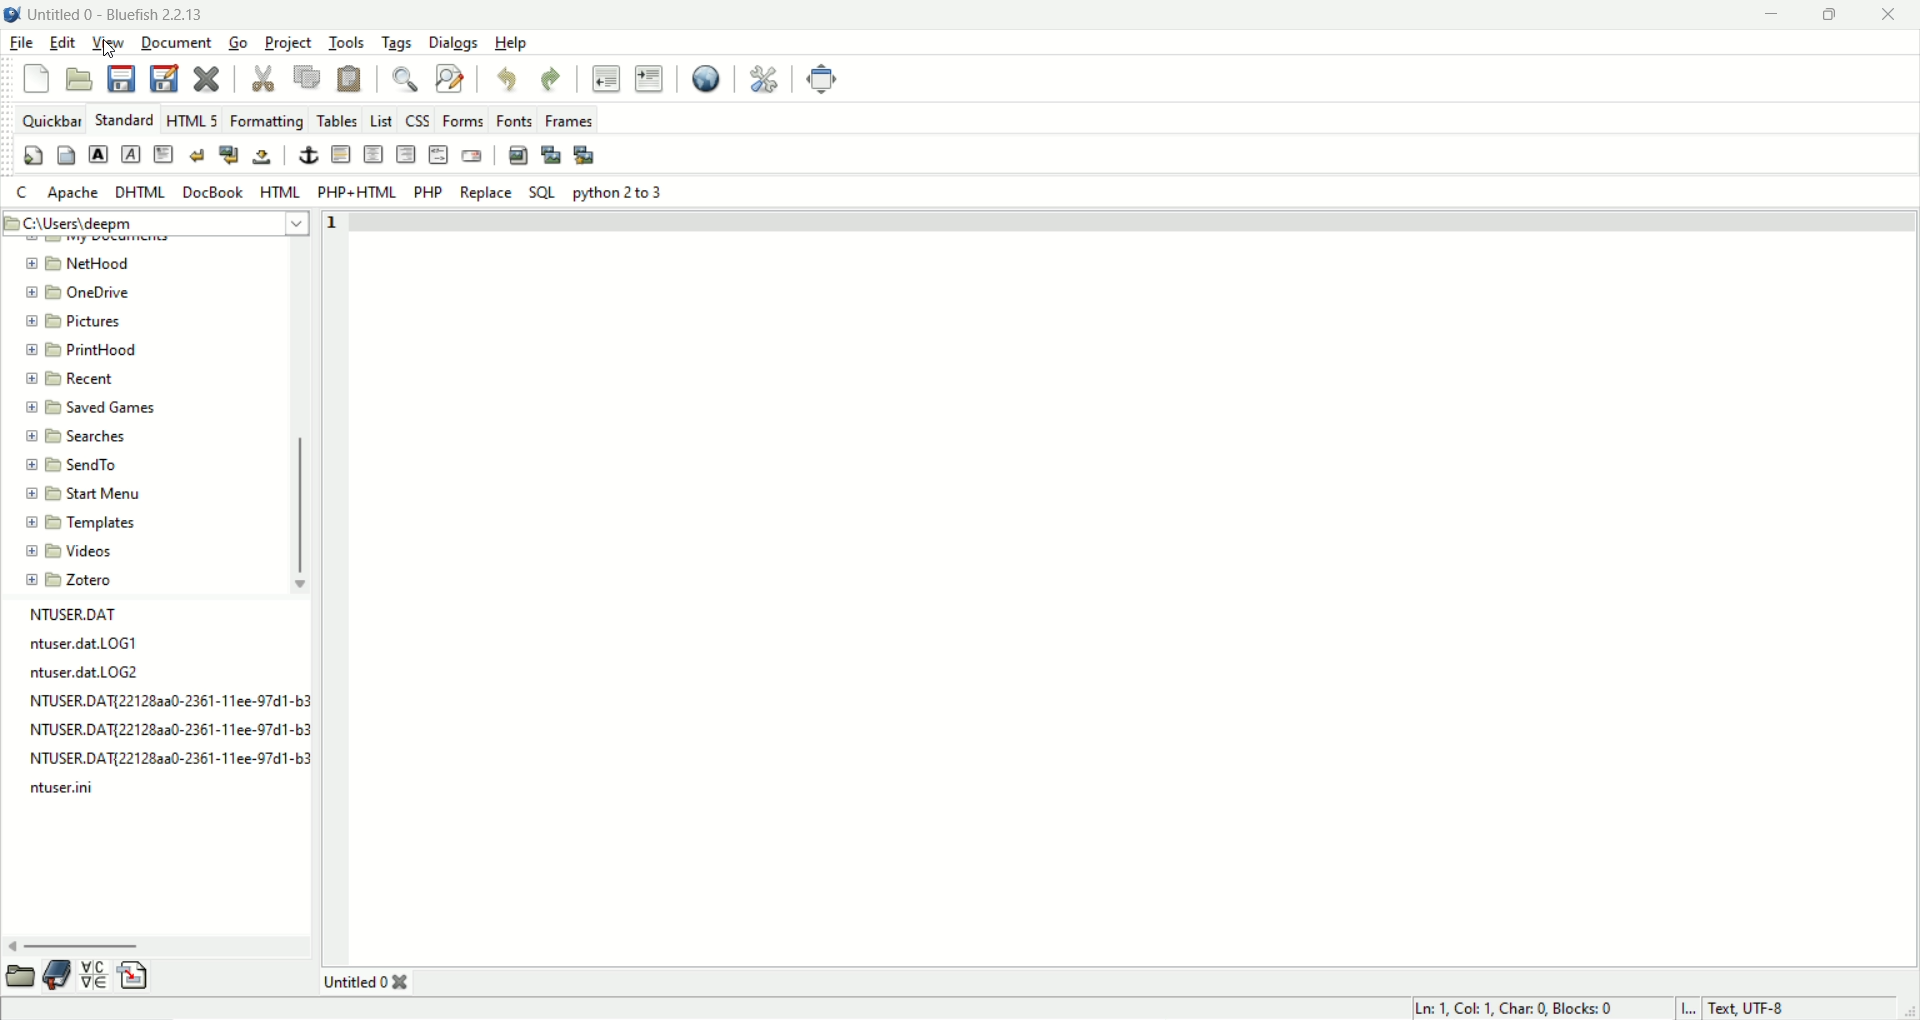 This screenshot has height=1020, width=1920. Describe the element at coordinates (125, 118) in the screenshot. I see `Standard` at that location.